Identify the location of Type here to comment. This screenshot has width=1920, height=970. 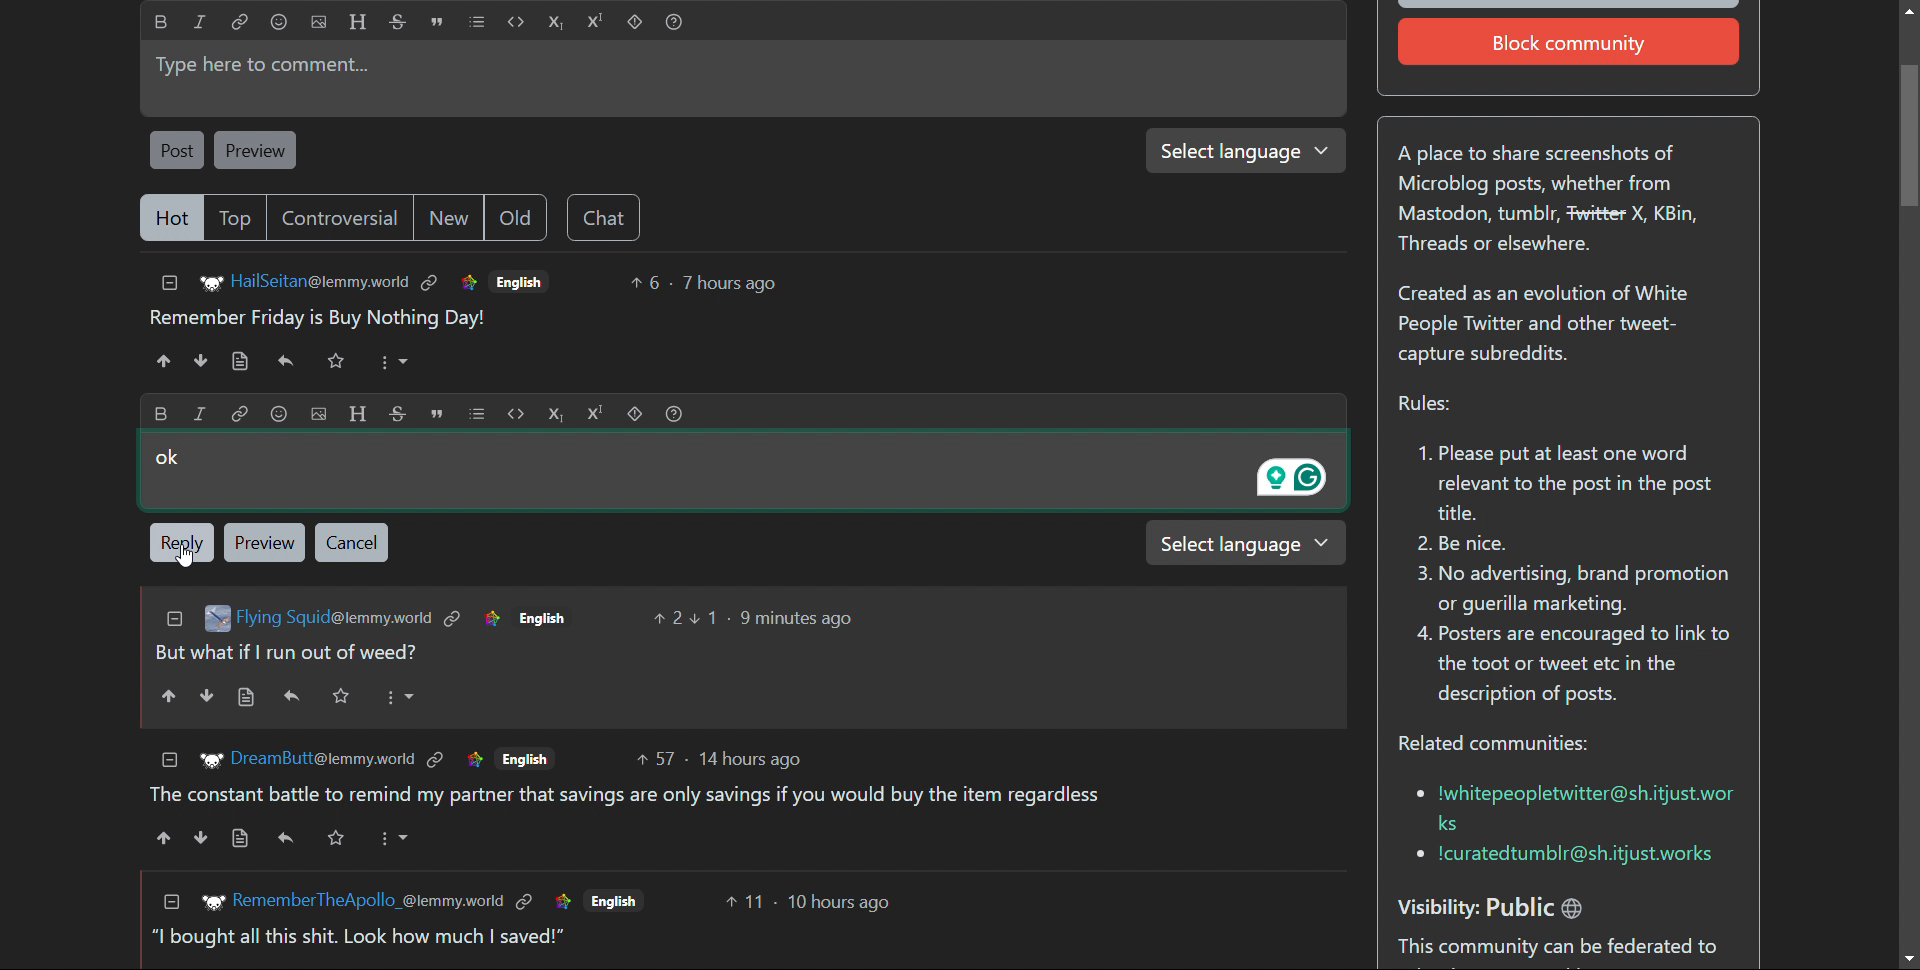
(786, 474).